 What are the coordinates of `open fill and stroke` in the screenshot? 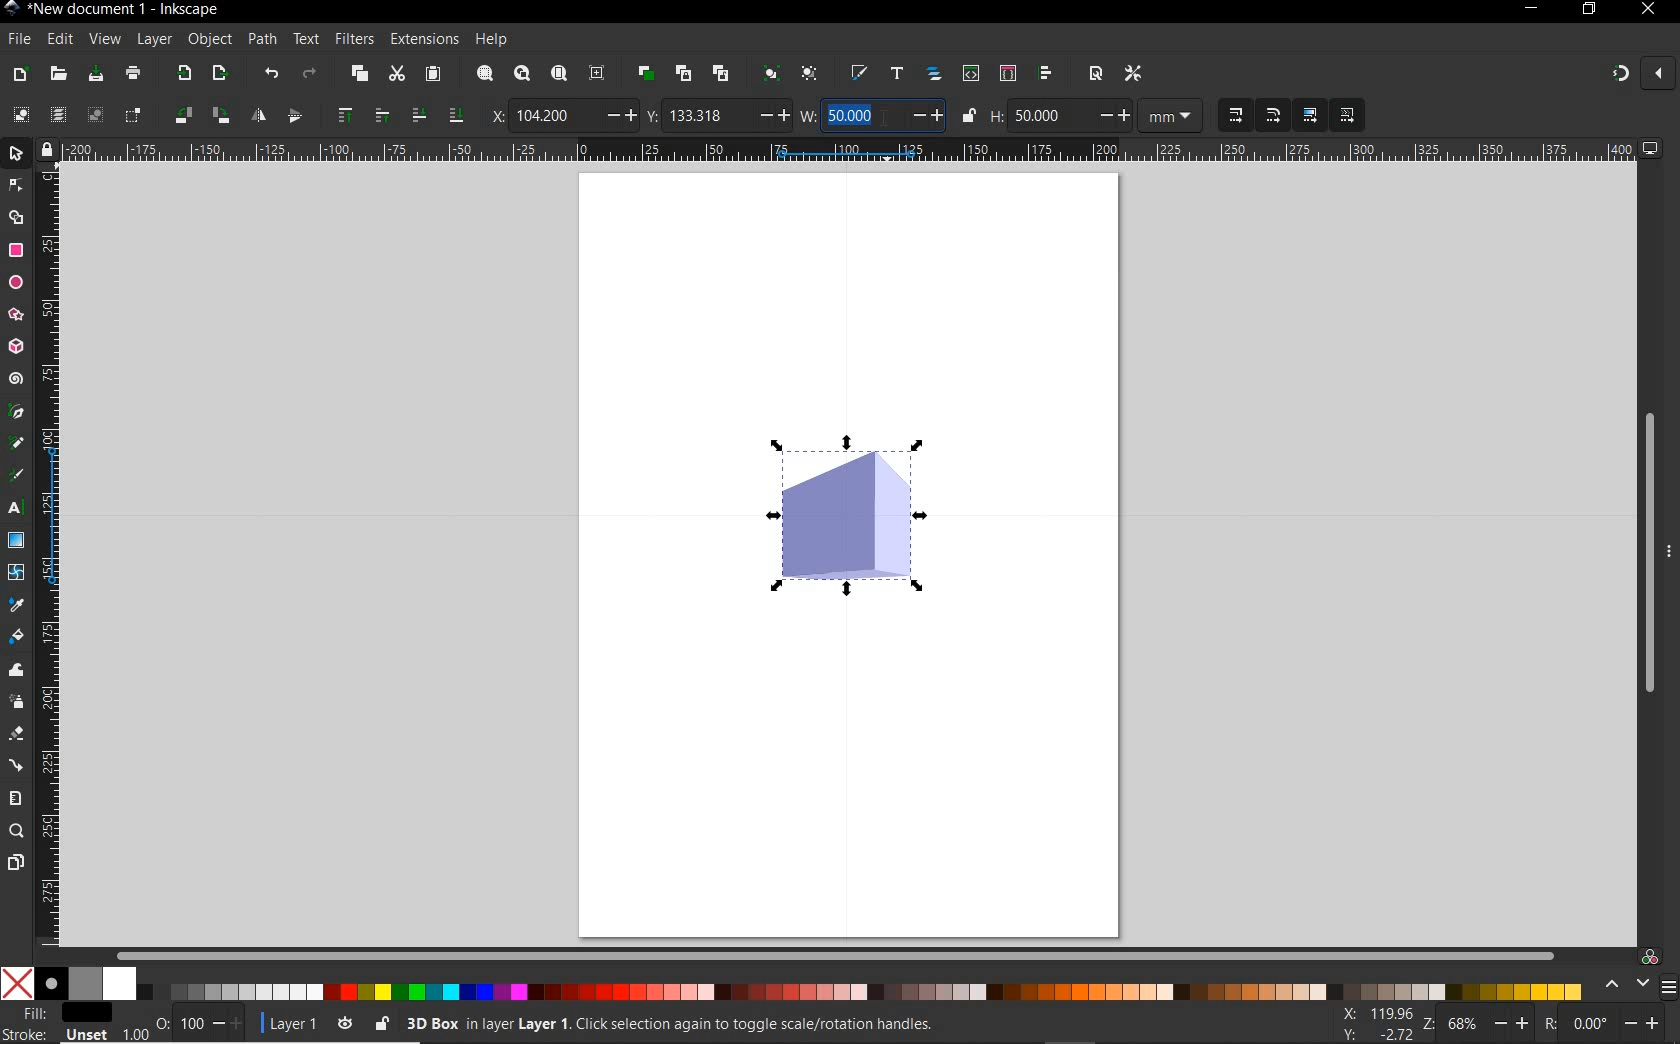 It's located at (857, 73).